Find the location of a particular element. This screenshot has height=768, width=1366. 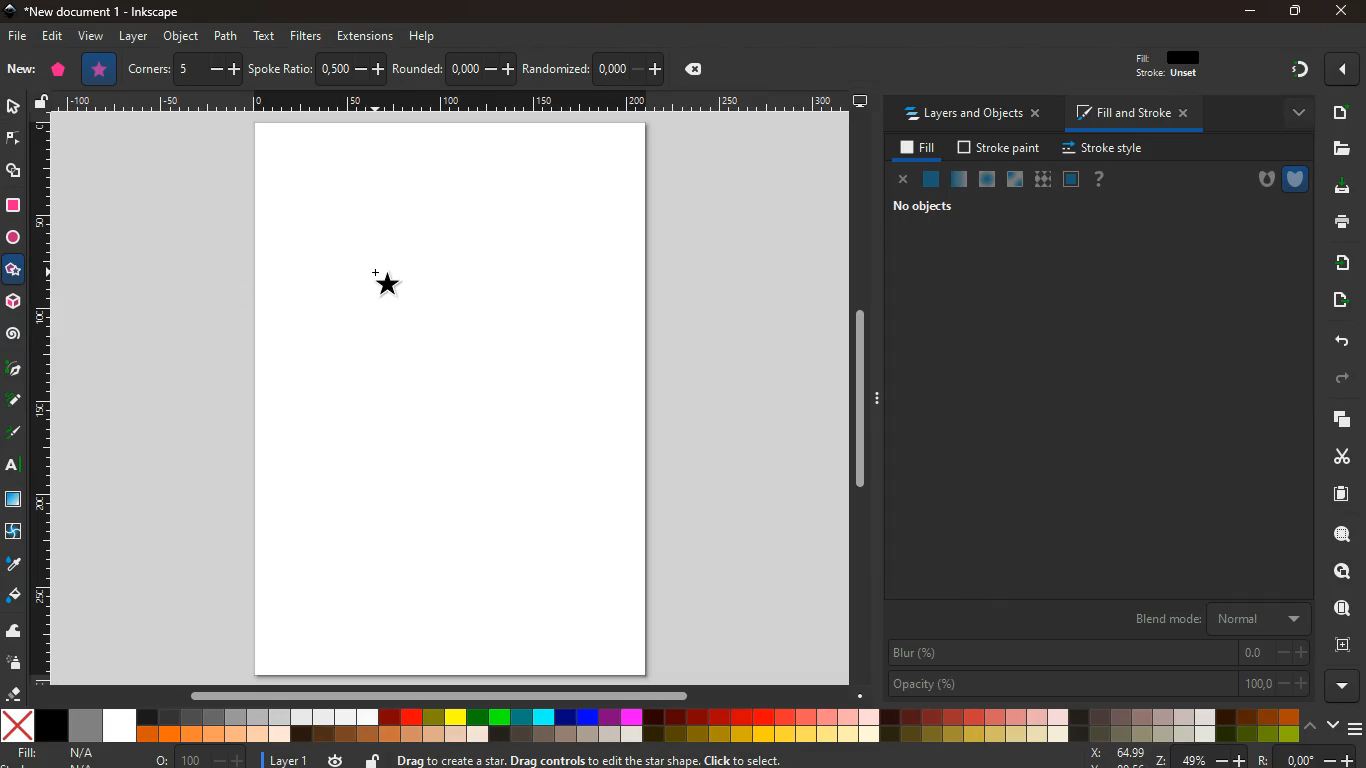

square is located at coordinates (15, 207).